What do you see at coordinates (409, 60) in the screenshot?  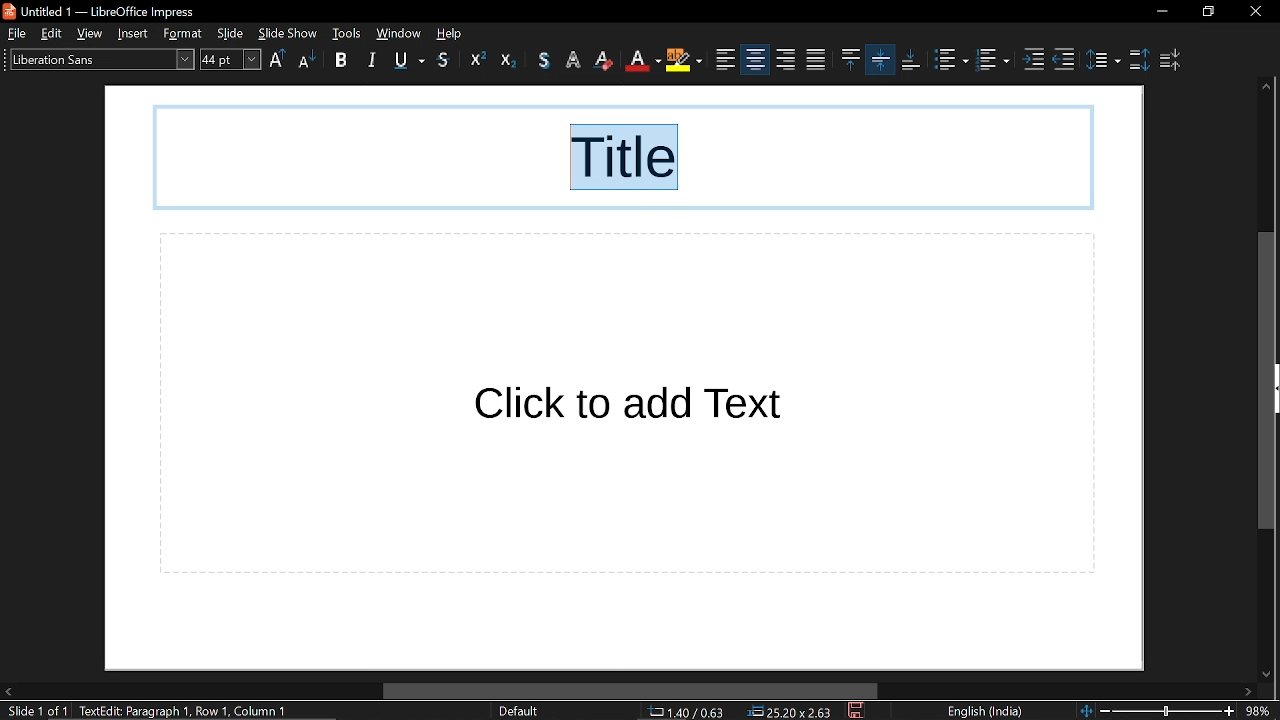 I see `underline` at bounding box center [409, 60].